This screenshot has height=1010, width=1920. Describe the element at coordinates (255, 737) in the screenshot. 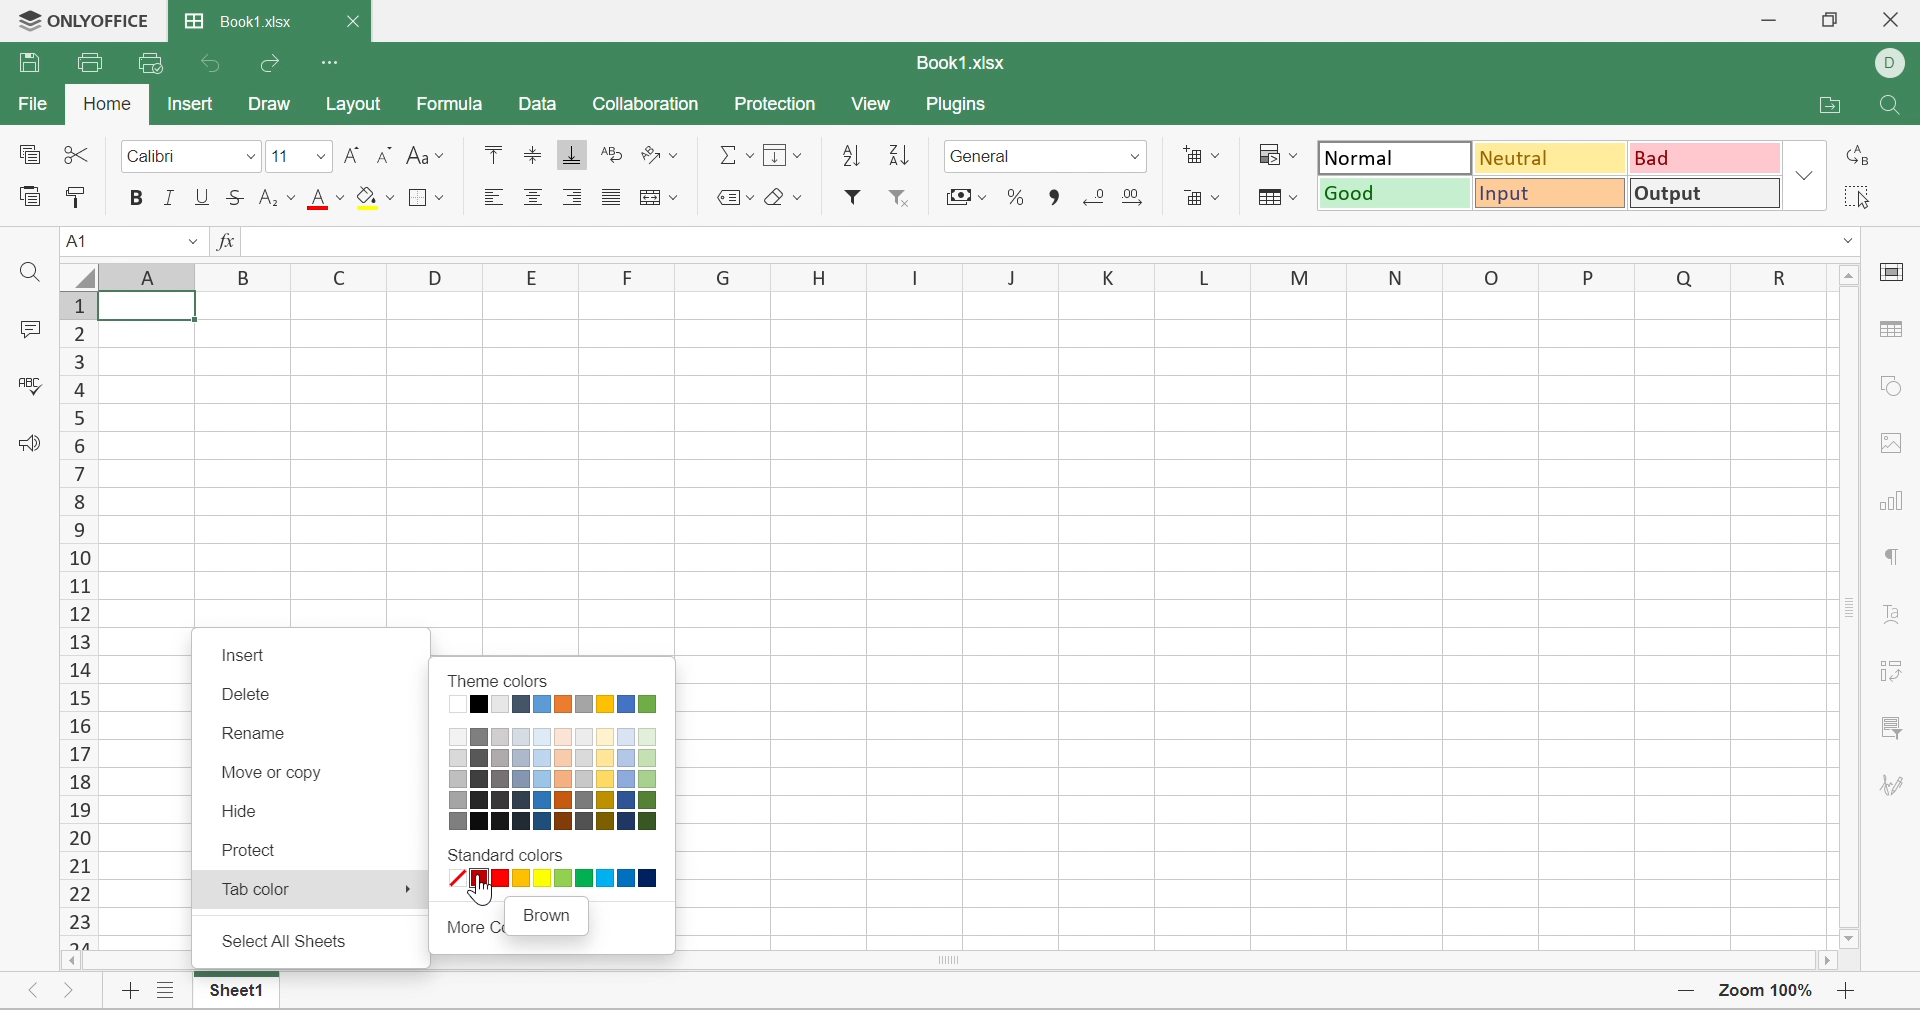

I see `Rename` at that location.